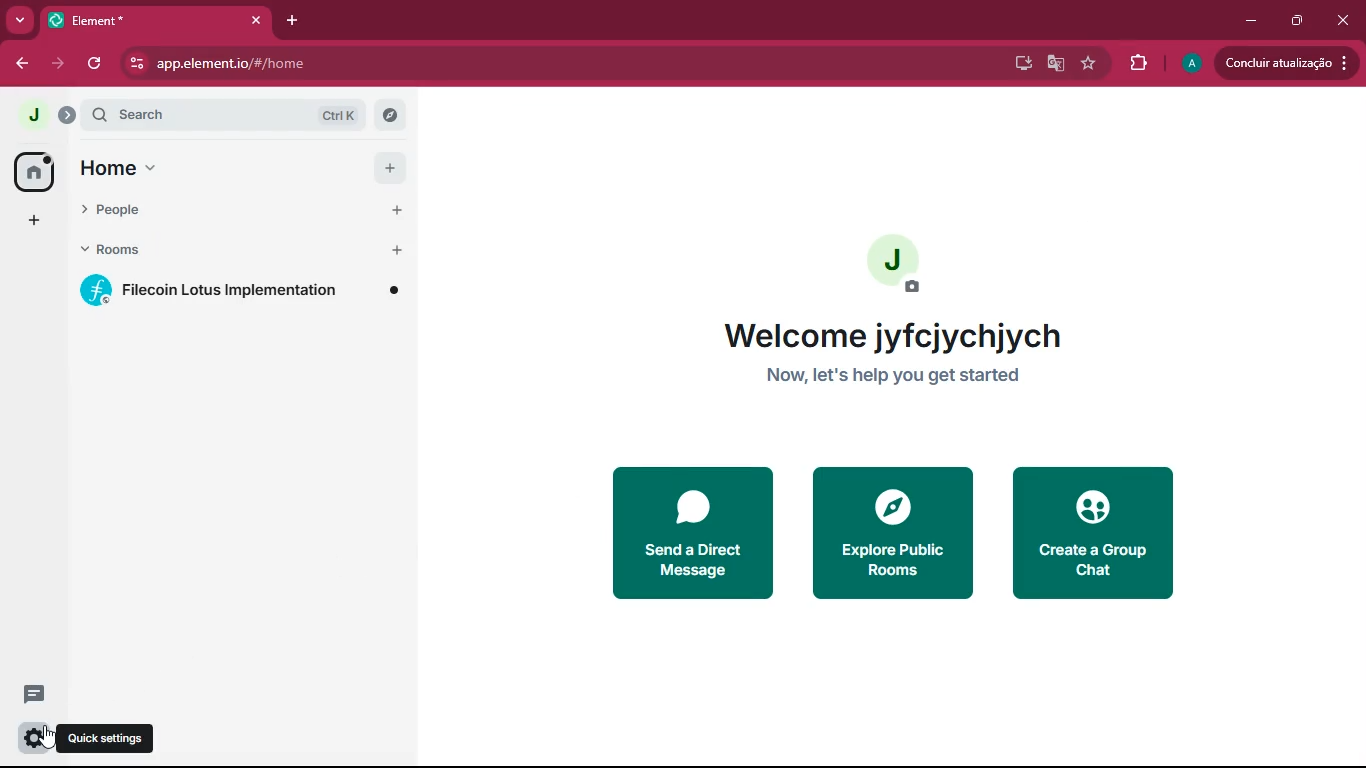 The height and width of the screenshot is (768, 1366). I want to click on profile picture , so click(896, 268).